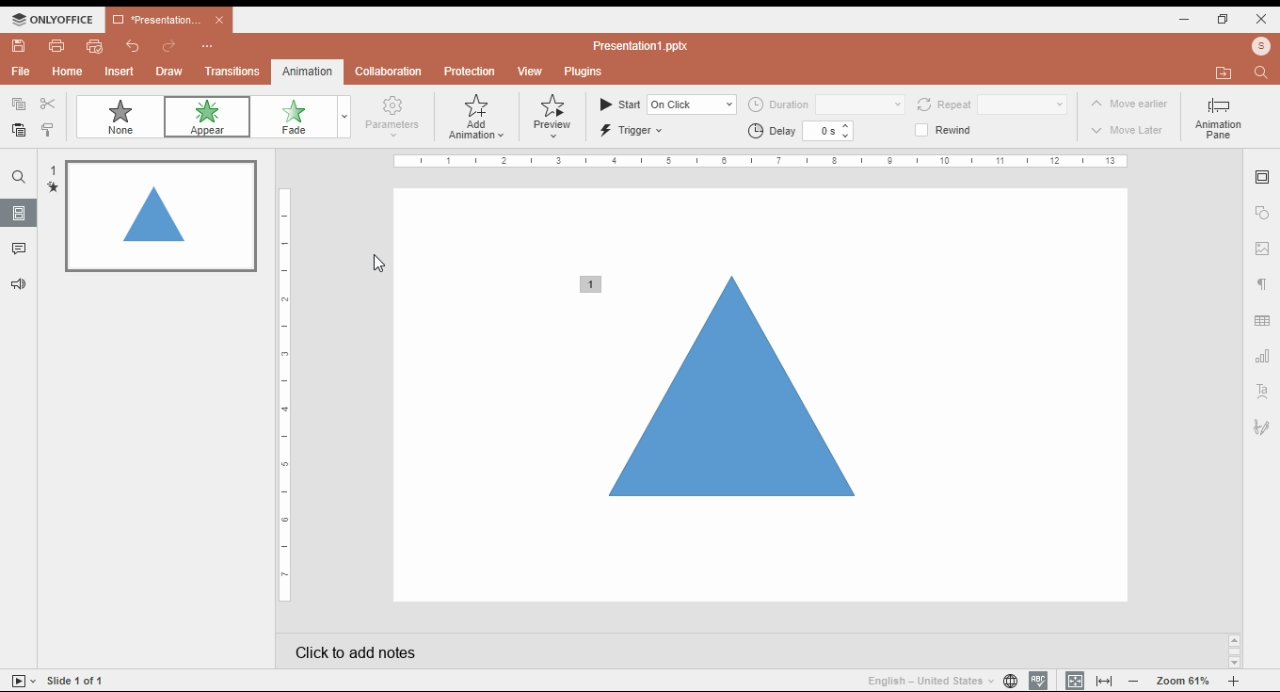  I want to click on repeat, so click(944, 103).